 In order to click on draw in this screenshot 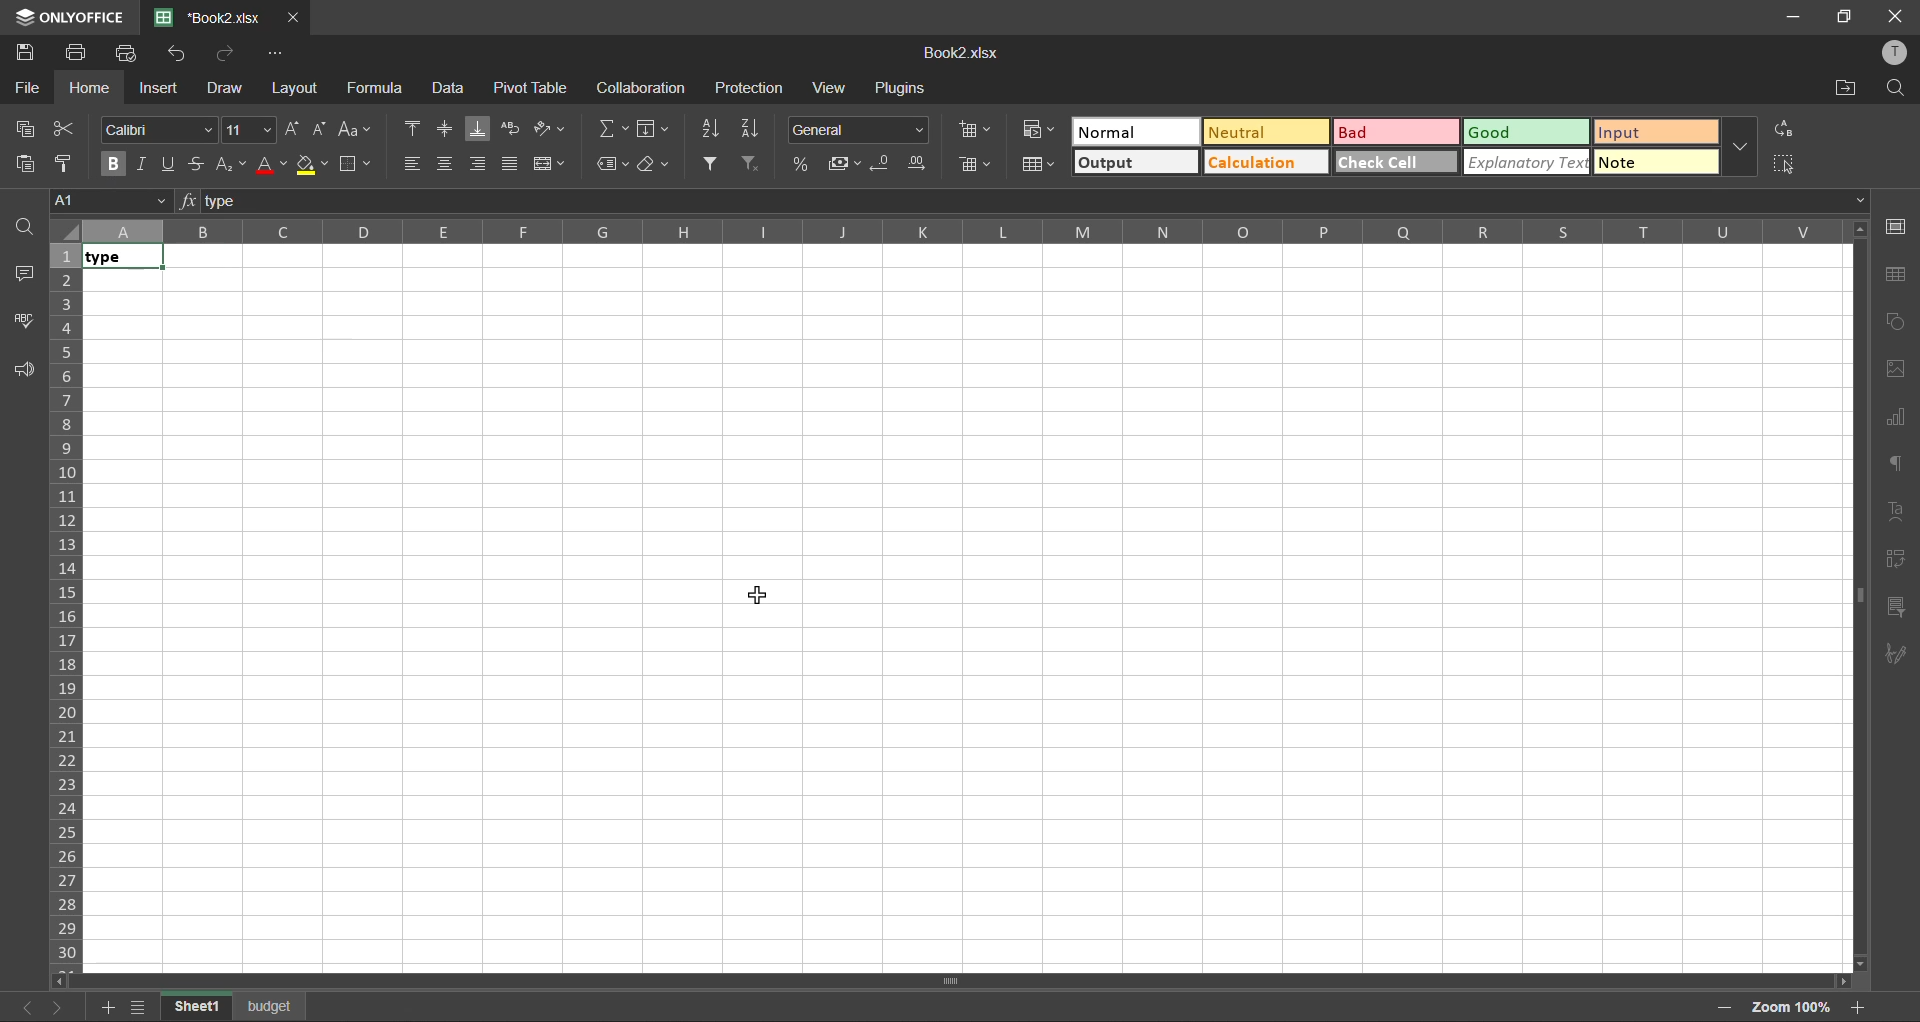, I will do `click(227, 89)`.